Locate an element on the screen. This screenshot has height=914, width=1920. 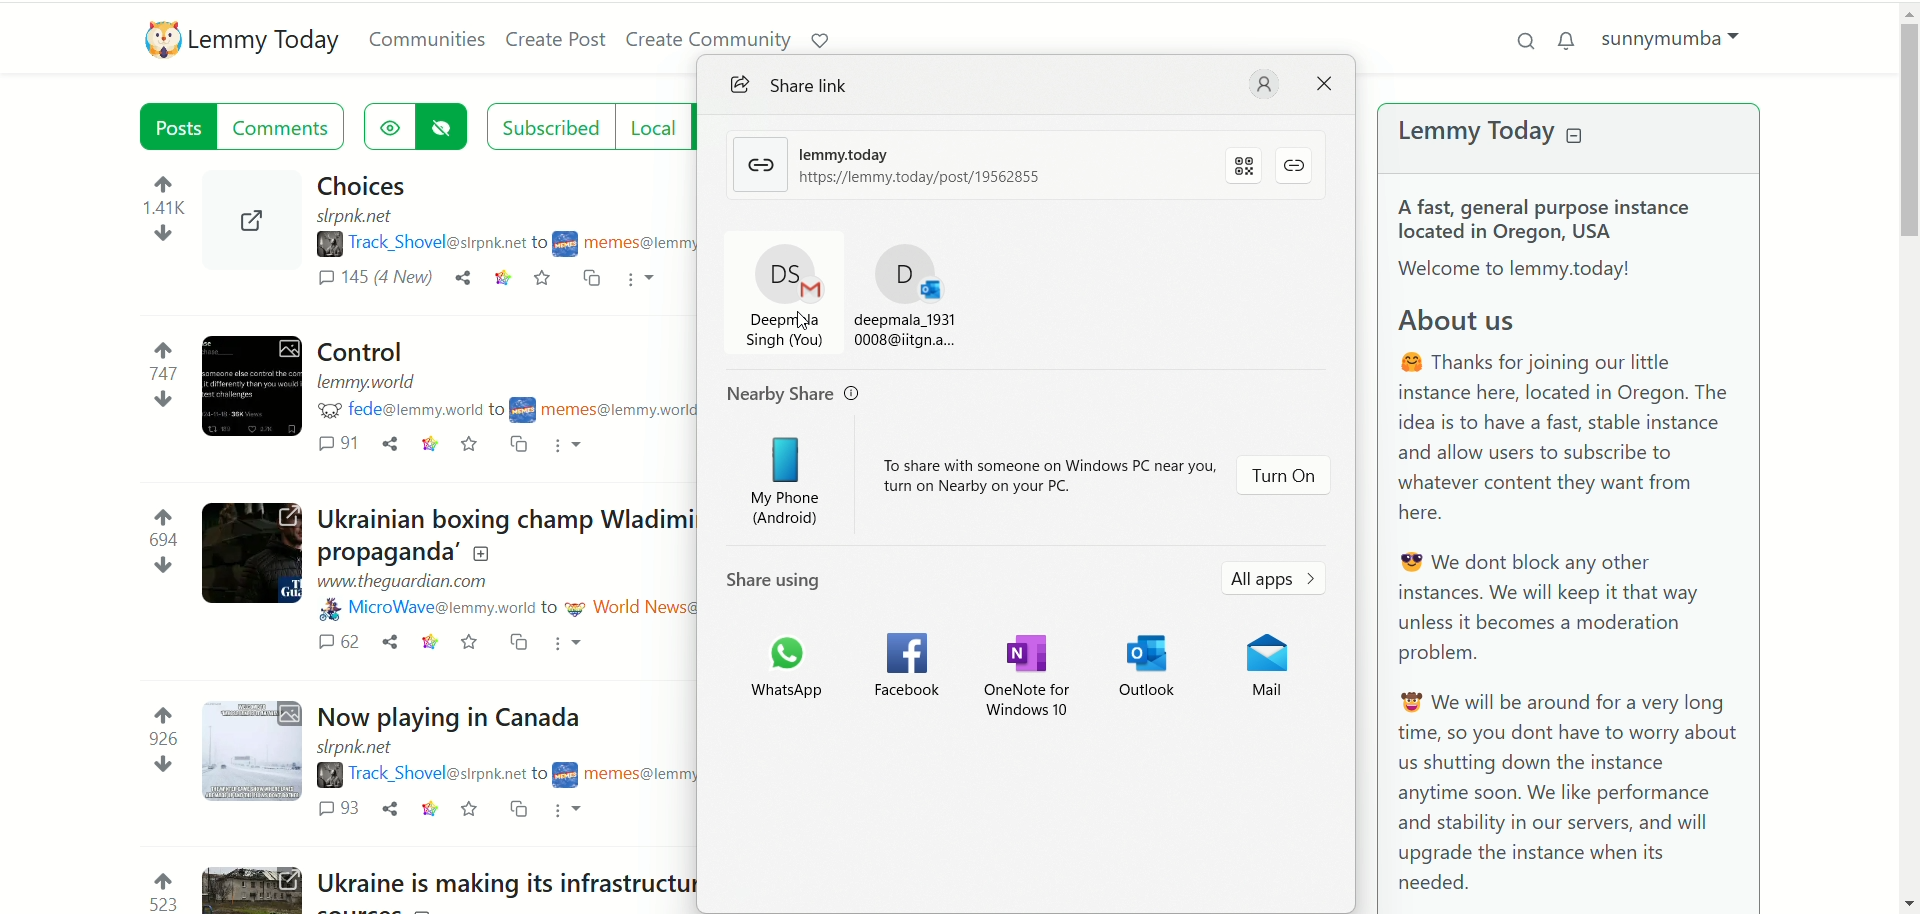
more is located at coordinates (641, 283).